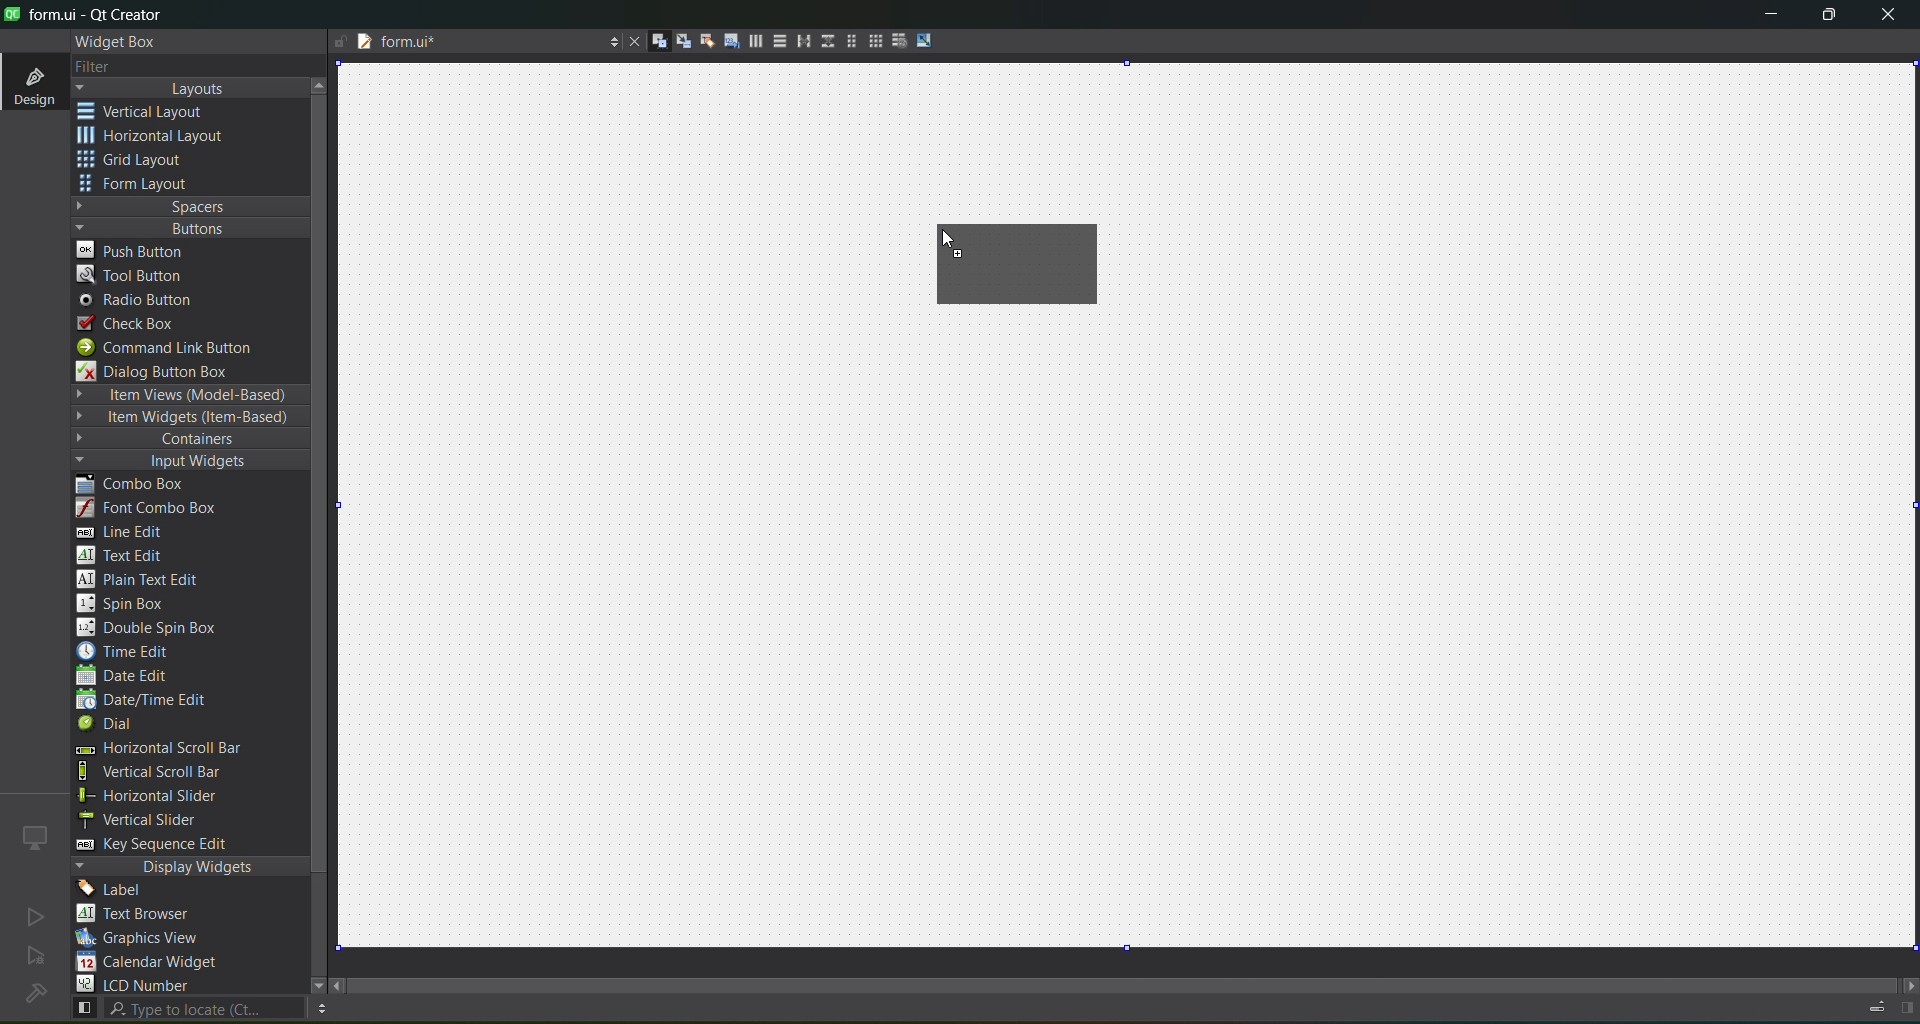 The image size is (1920, 1024). Describe the element at coordinates (166, 845) in the screenshot. I see `key sequence edit` at that location.